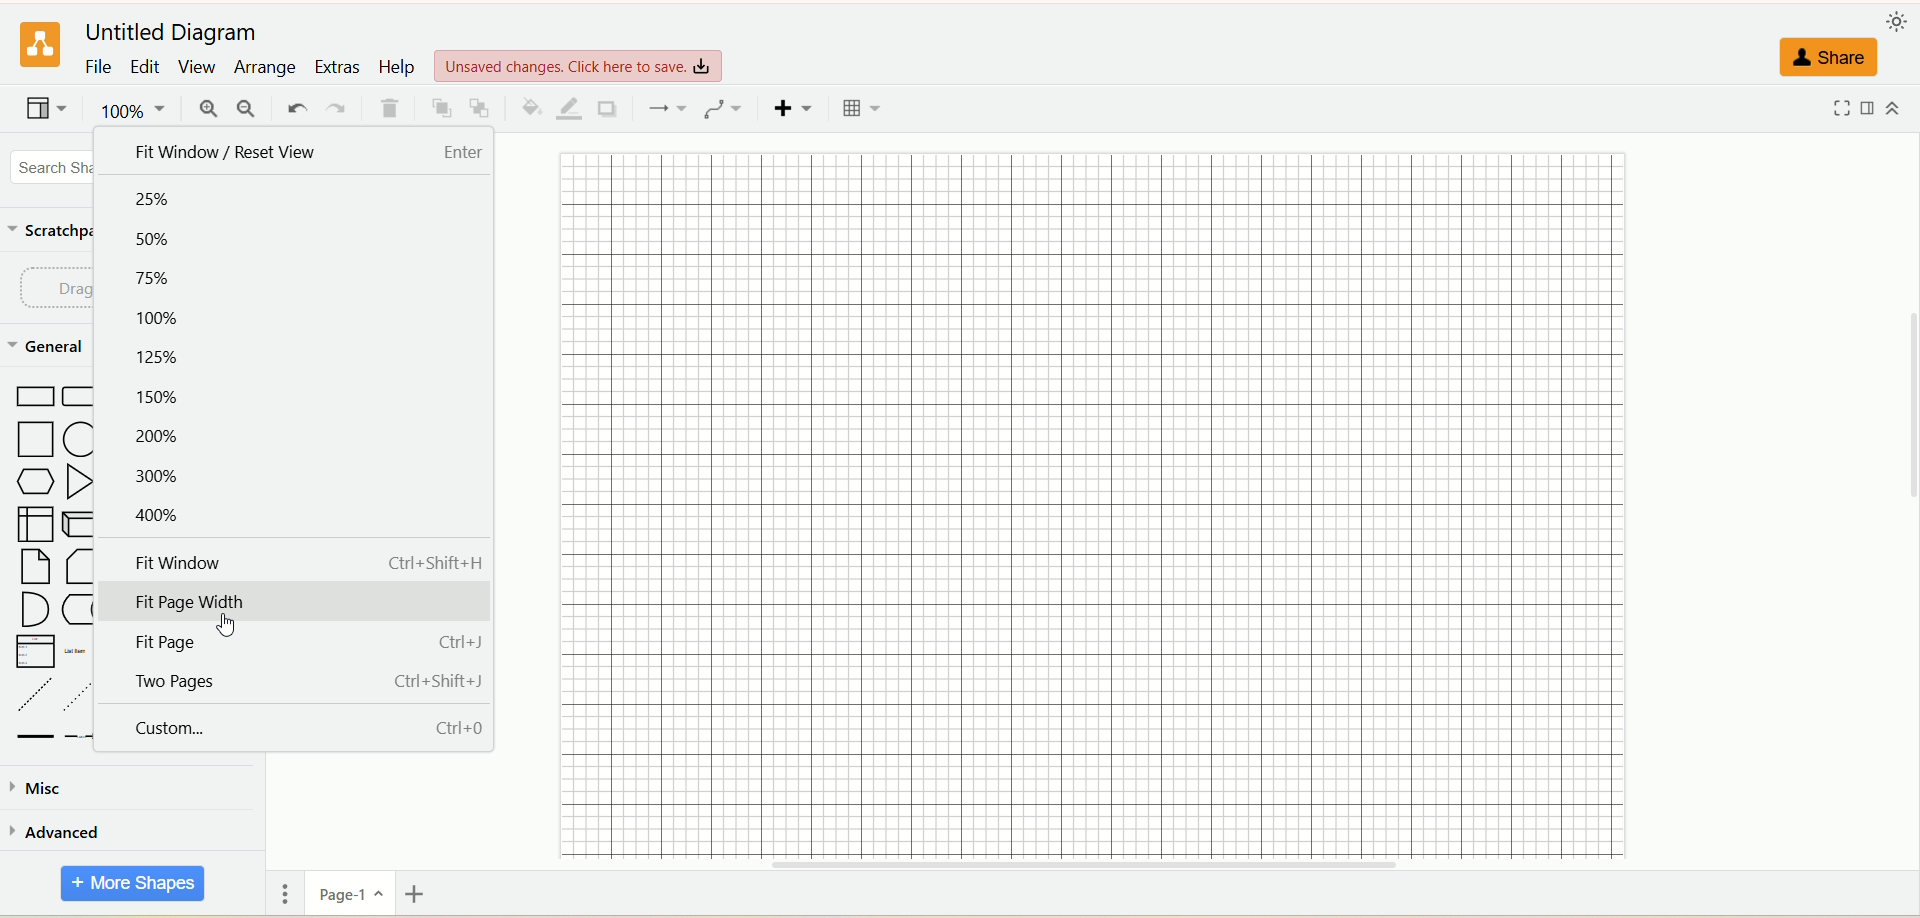 This screenshot has width=1920, height=918. What do you see at coordinates (299, 641) in the screenshot?
I see `fit page` at bounding box center [299, 641].